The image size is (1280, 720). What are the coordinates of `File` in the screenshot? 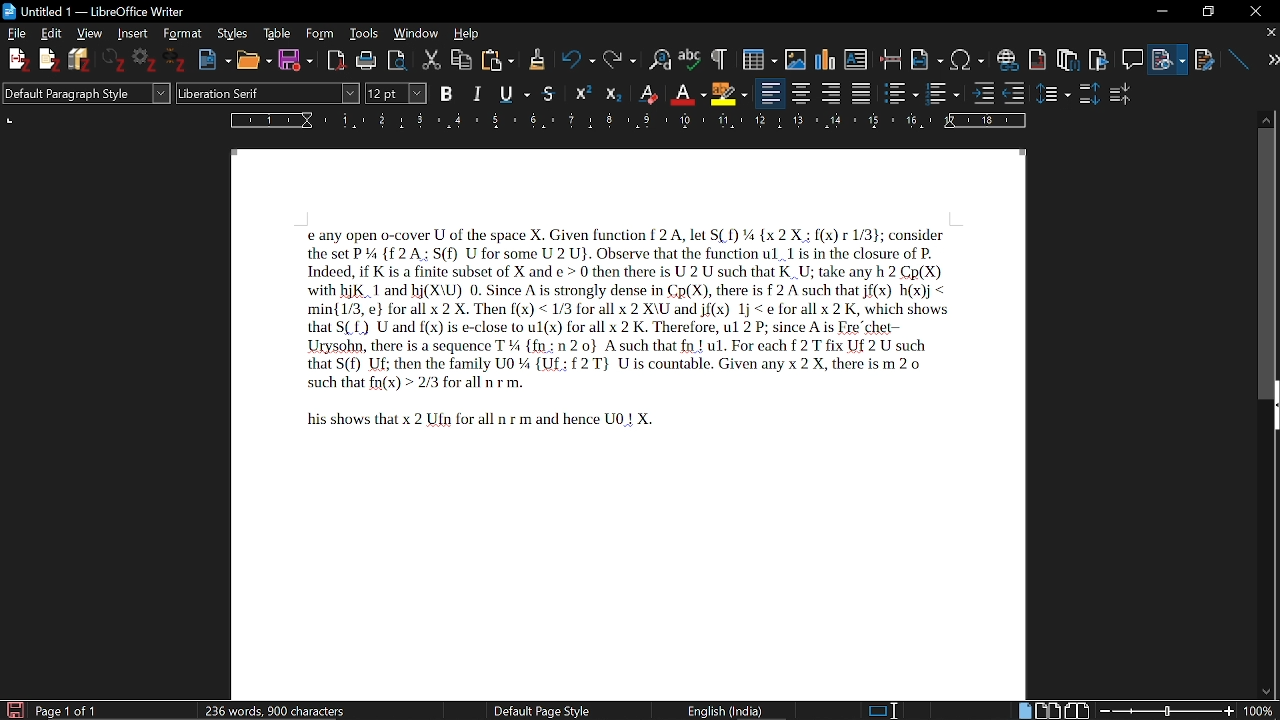 It's located at (1171, 56).